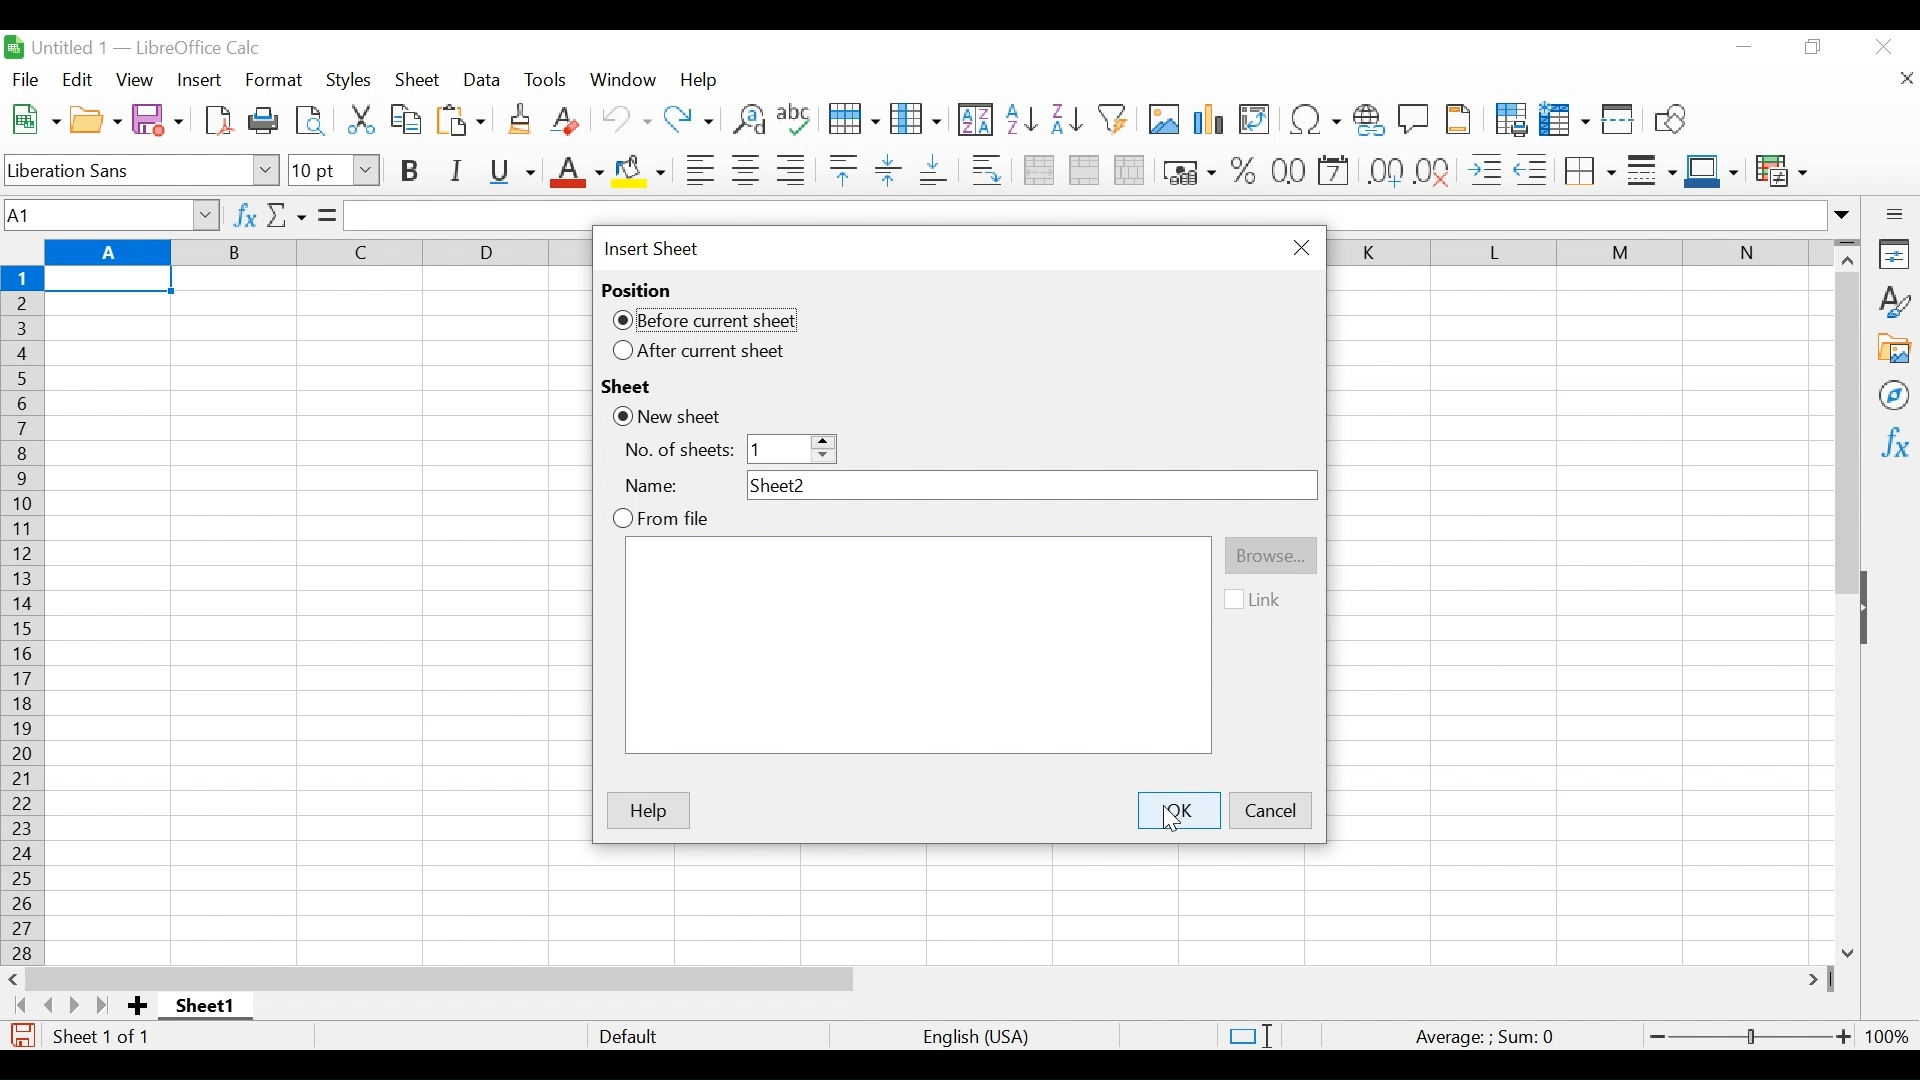  What do you see at coordinates (1814, 49) in the screenshot?
I see `Restore` at bounding box center [1814, 49].